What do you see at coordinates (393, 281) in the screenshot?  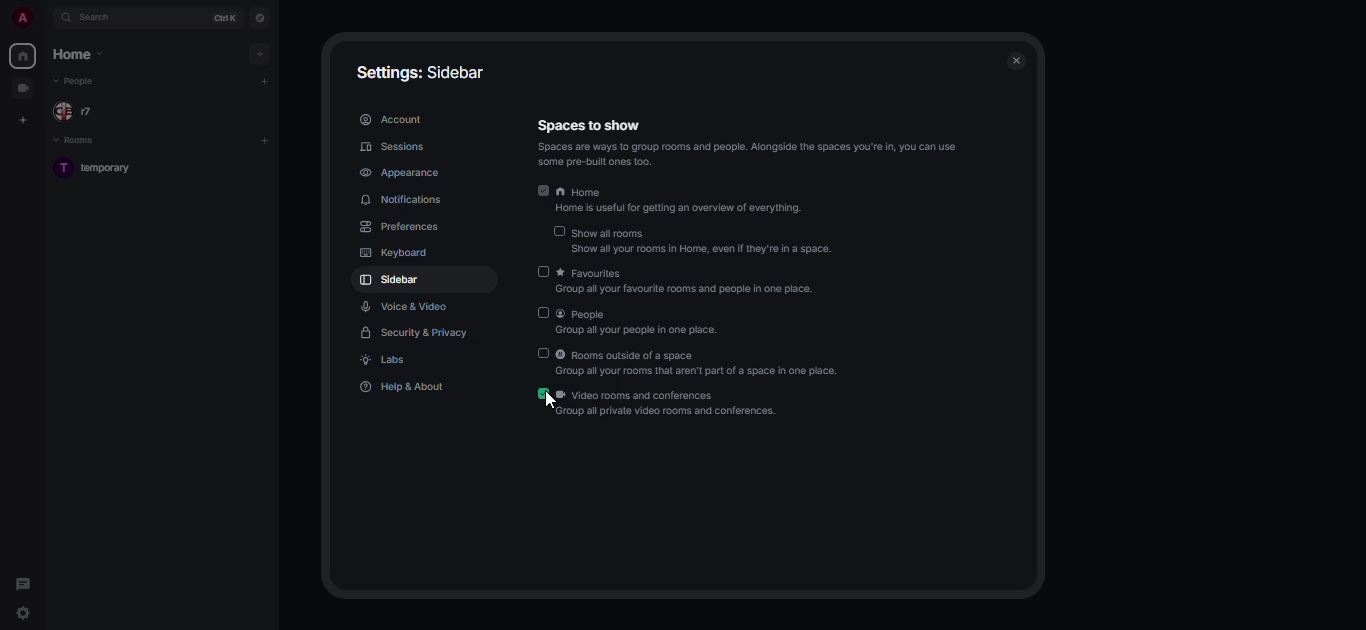 I see `sidebar` at bounding box center [393, 281].